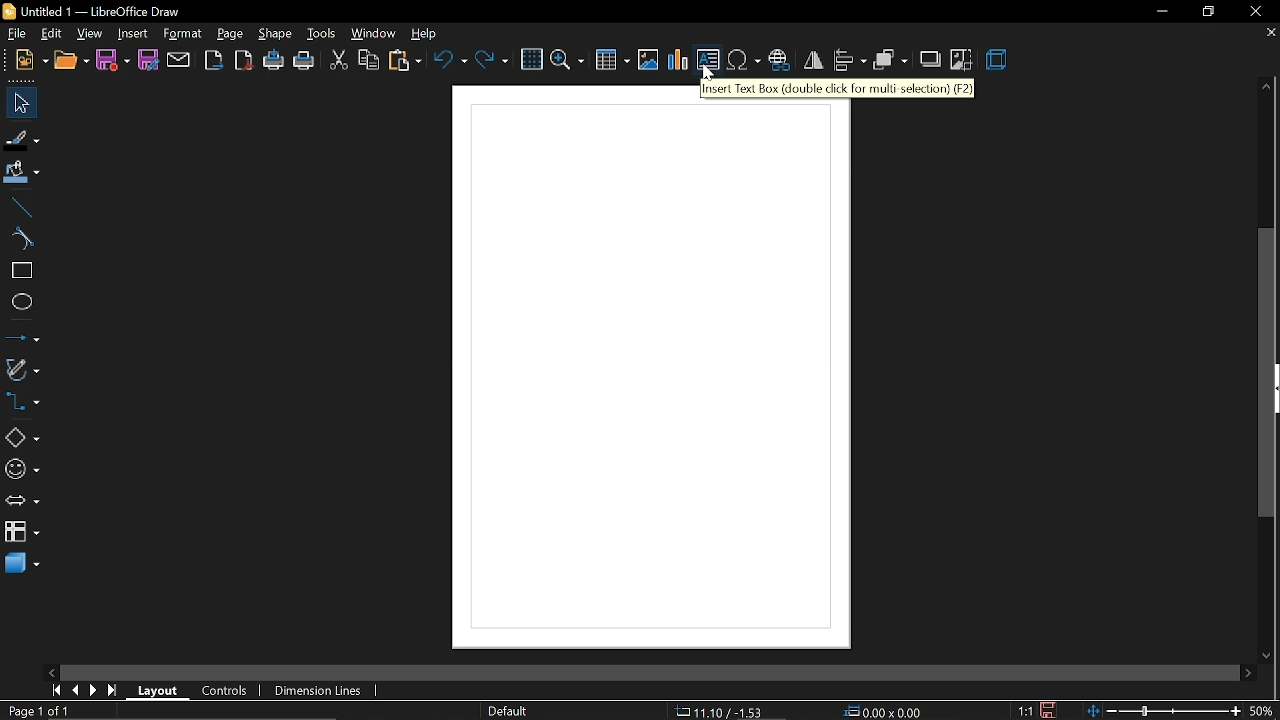 This screenshot has height=720, width=1280. I want to click on Canvas, so click(651, 370).